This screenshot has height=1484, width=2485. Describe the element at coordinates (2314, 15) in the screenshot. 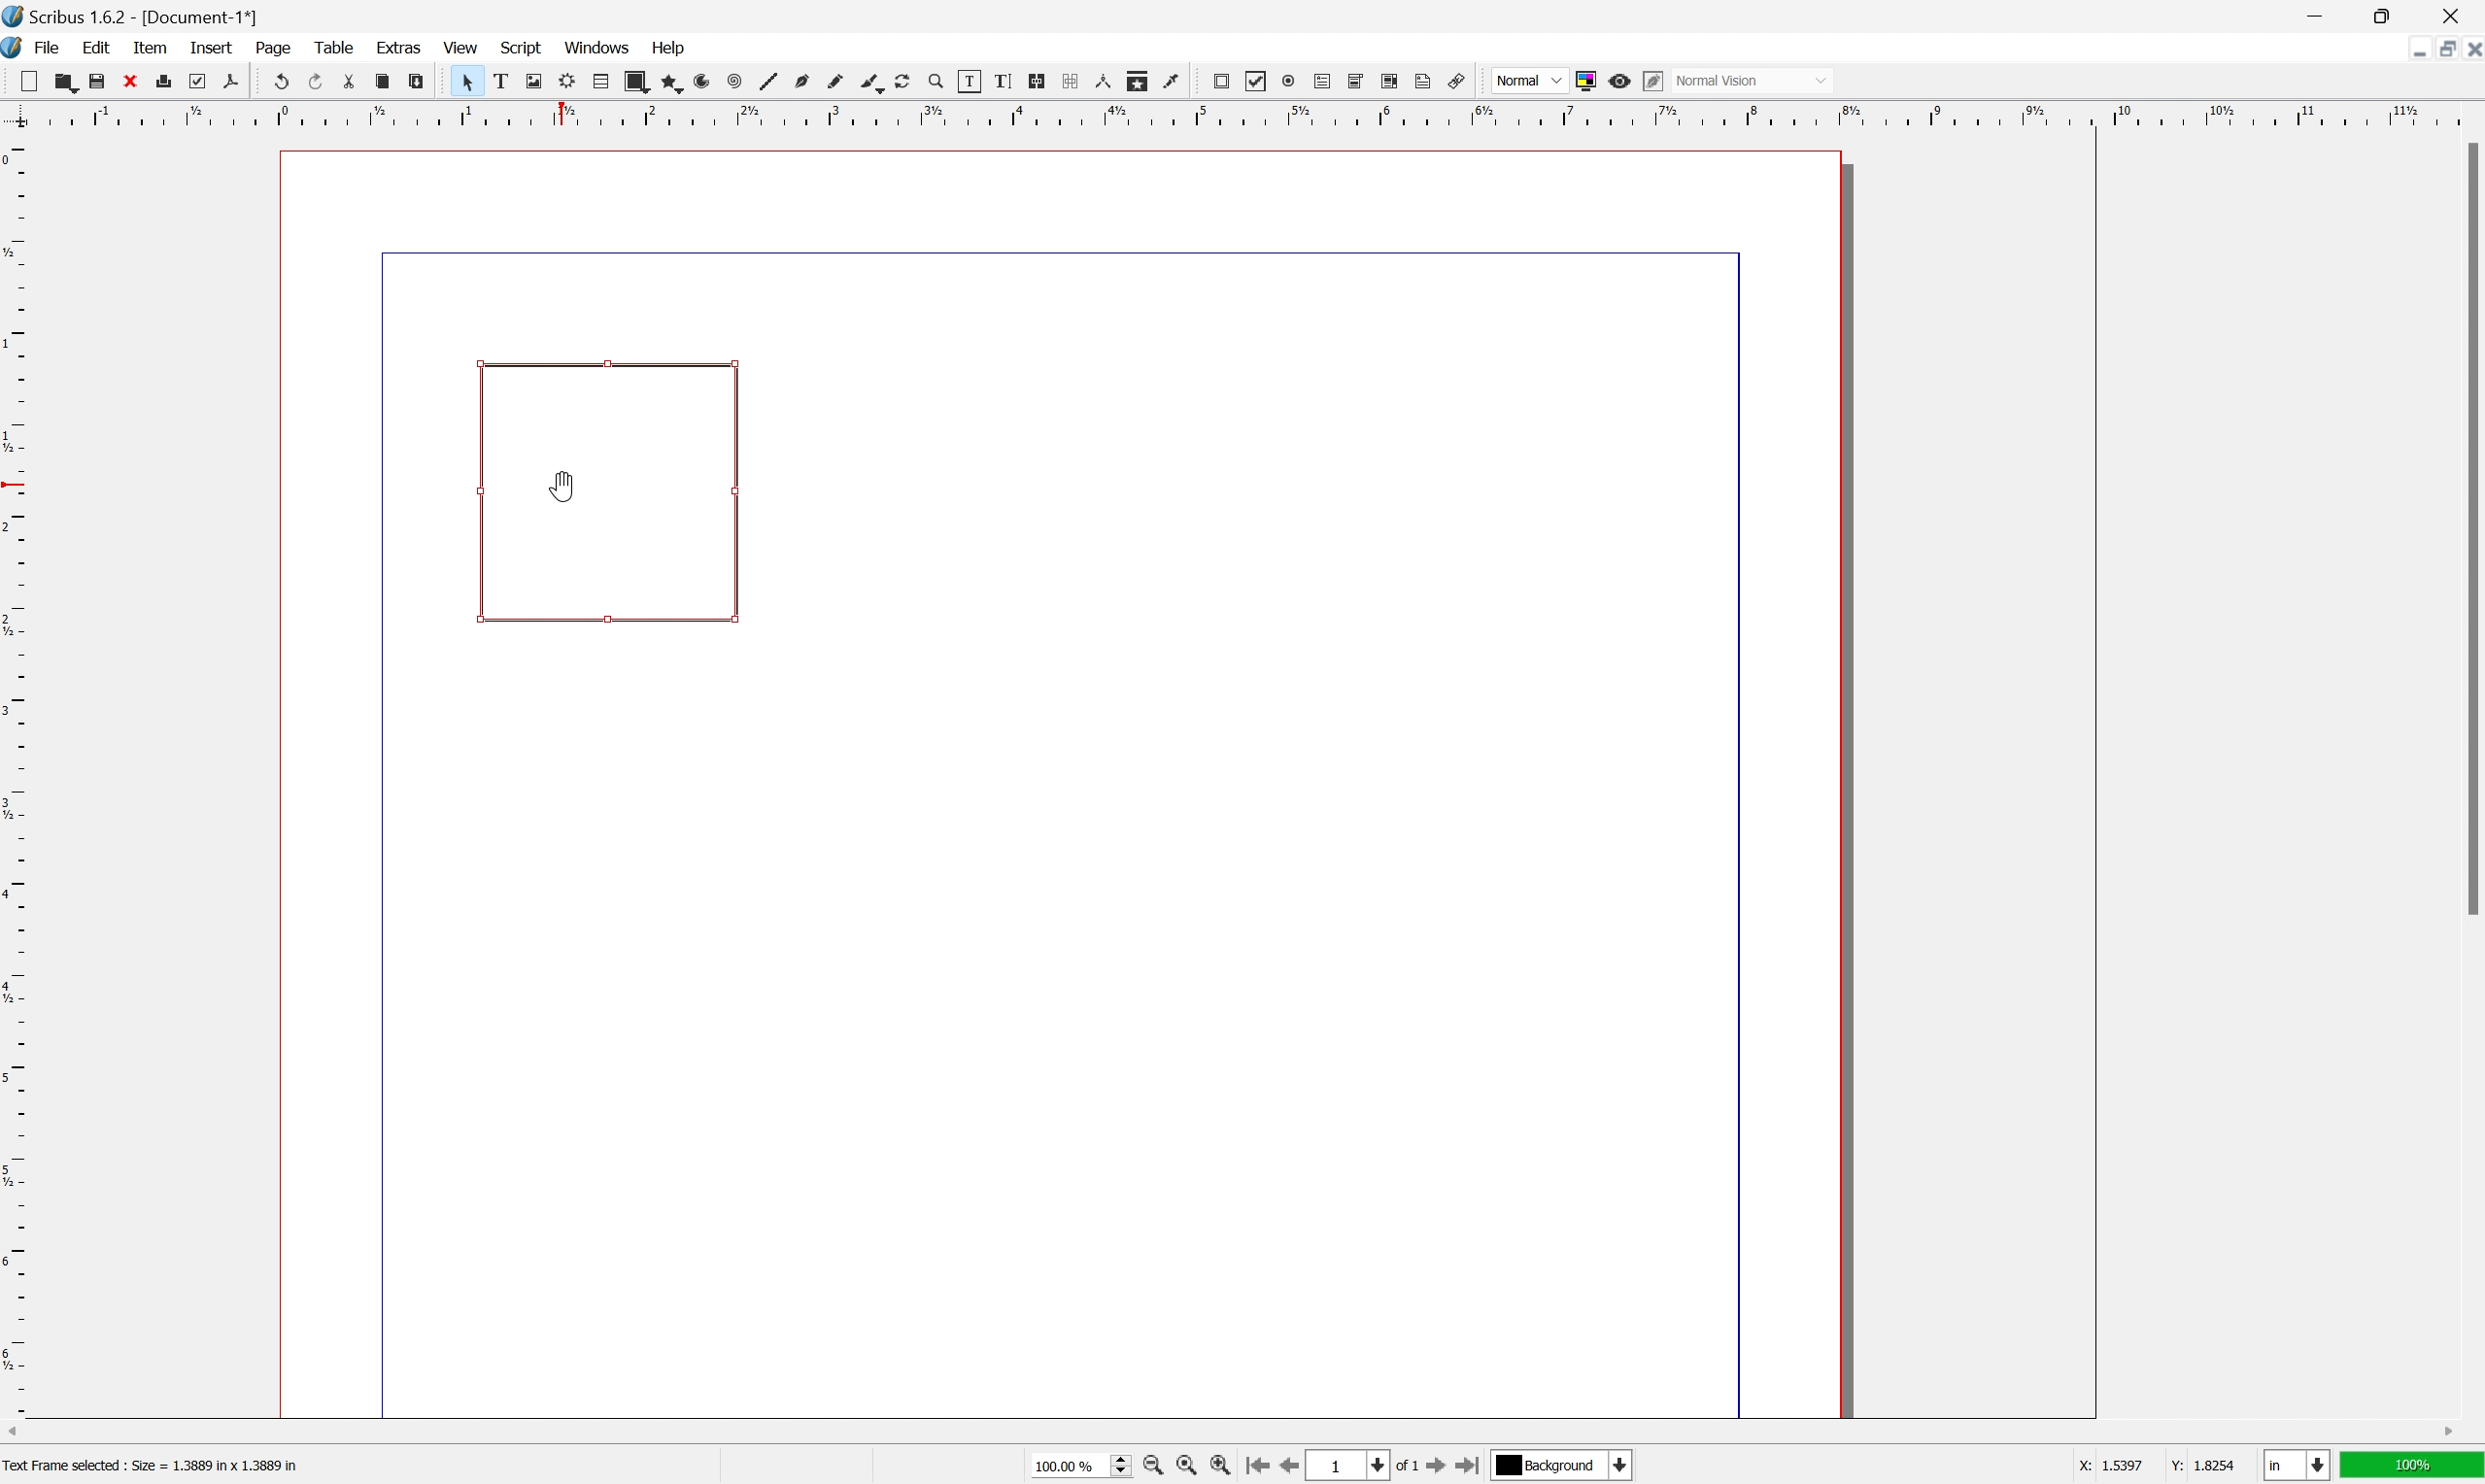

I see `minimize` at that location.